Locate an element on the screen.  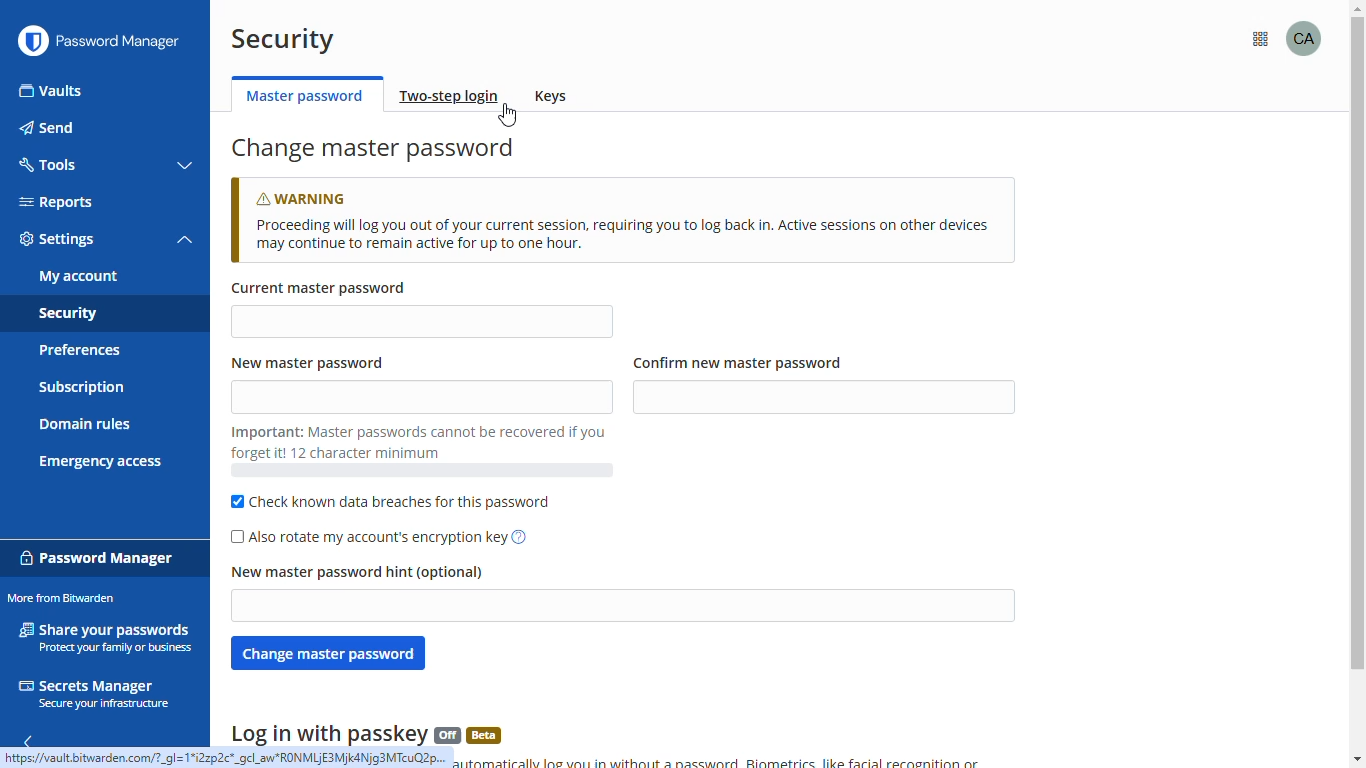
preferences is located at coordinates (78, 350).